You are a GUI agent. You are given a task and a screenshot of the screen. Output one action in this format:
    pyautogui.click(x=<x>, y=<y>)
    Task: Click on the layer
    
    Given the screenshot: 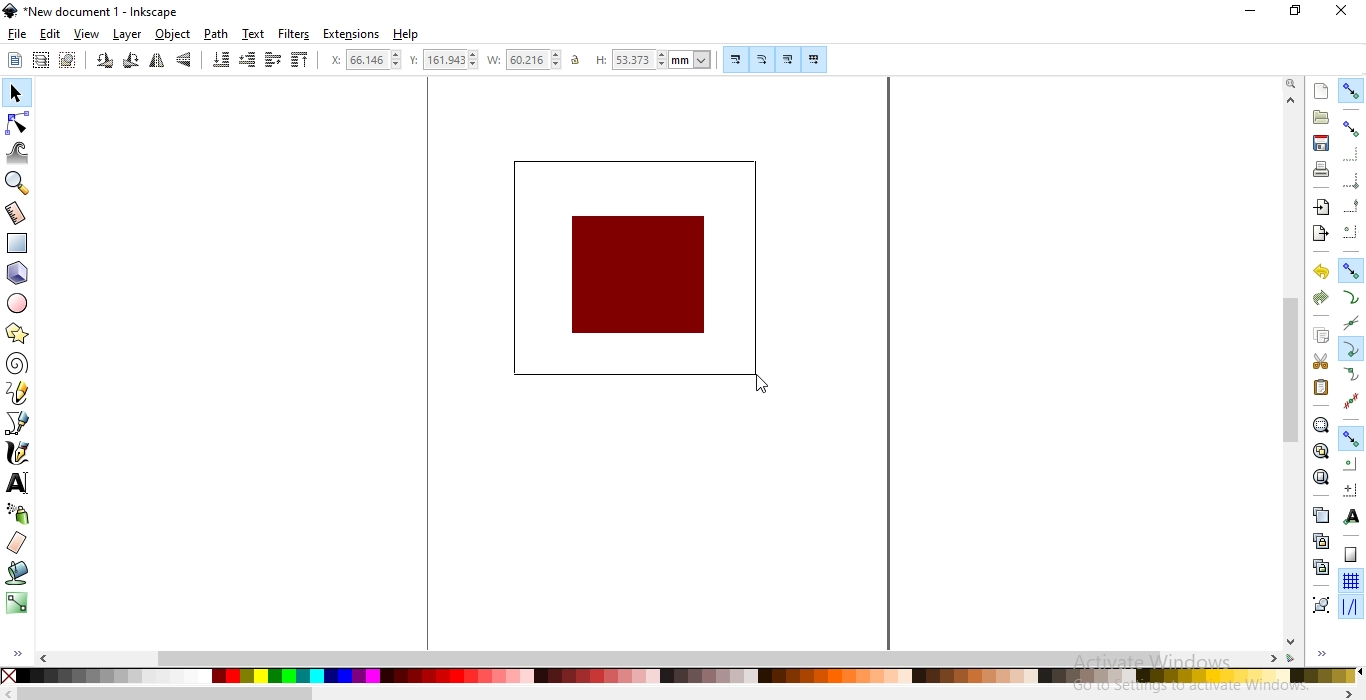 What is the action you would take?
    pyautogui.click(x=129, y=35)
    